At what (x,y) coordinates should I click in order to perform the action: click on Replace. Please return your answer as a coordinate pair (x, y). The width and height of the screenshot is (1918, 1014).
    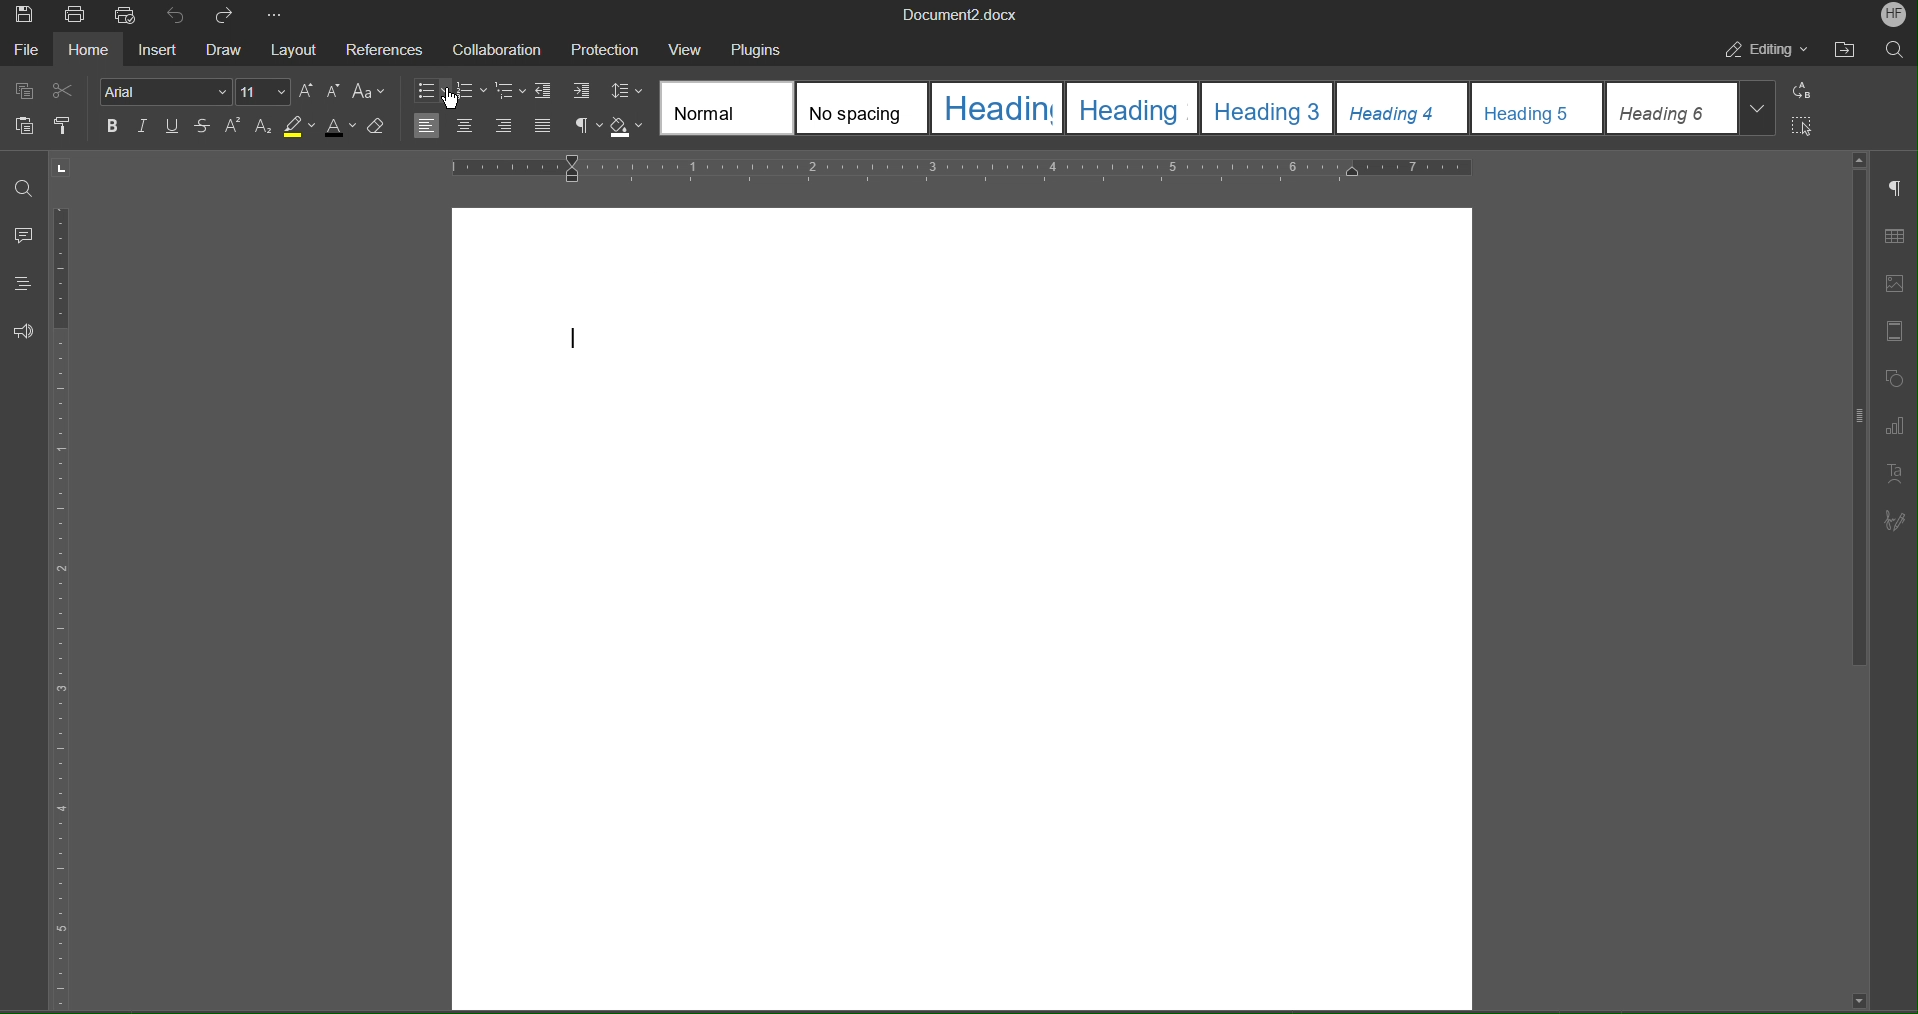
    Looking at the image, I should click on (1805, 91).